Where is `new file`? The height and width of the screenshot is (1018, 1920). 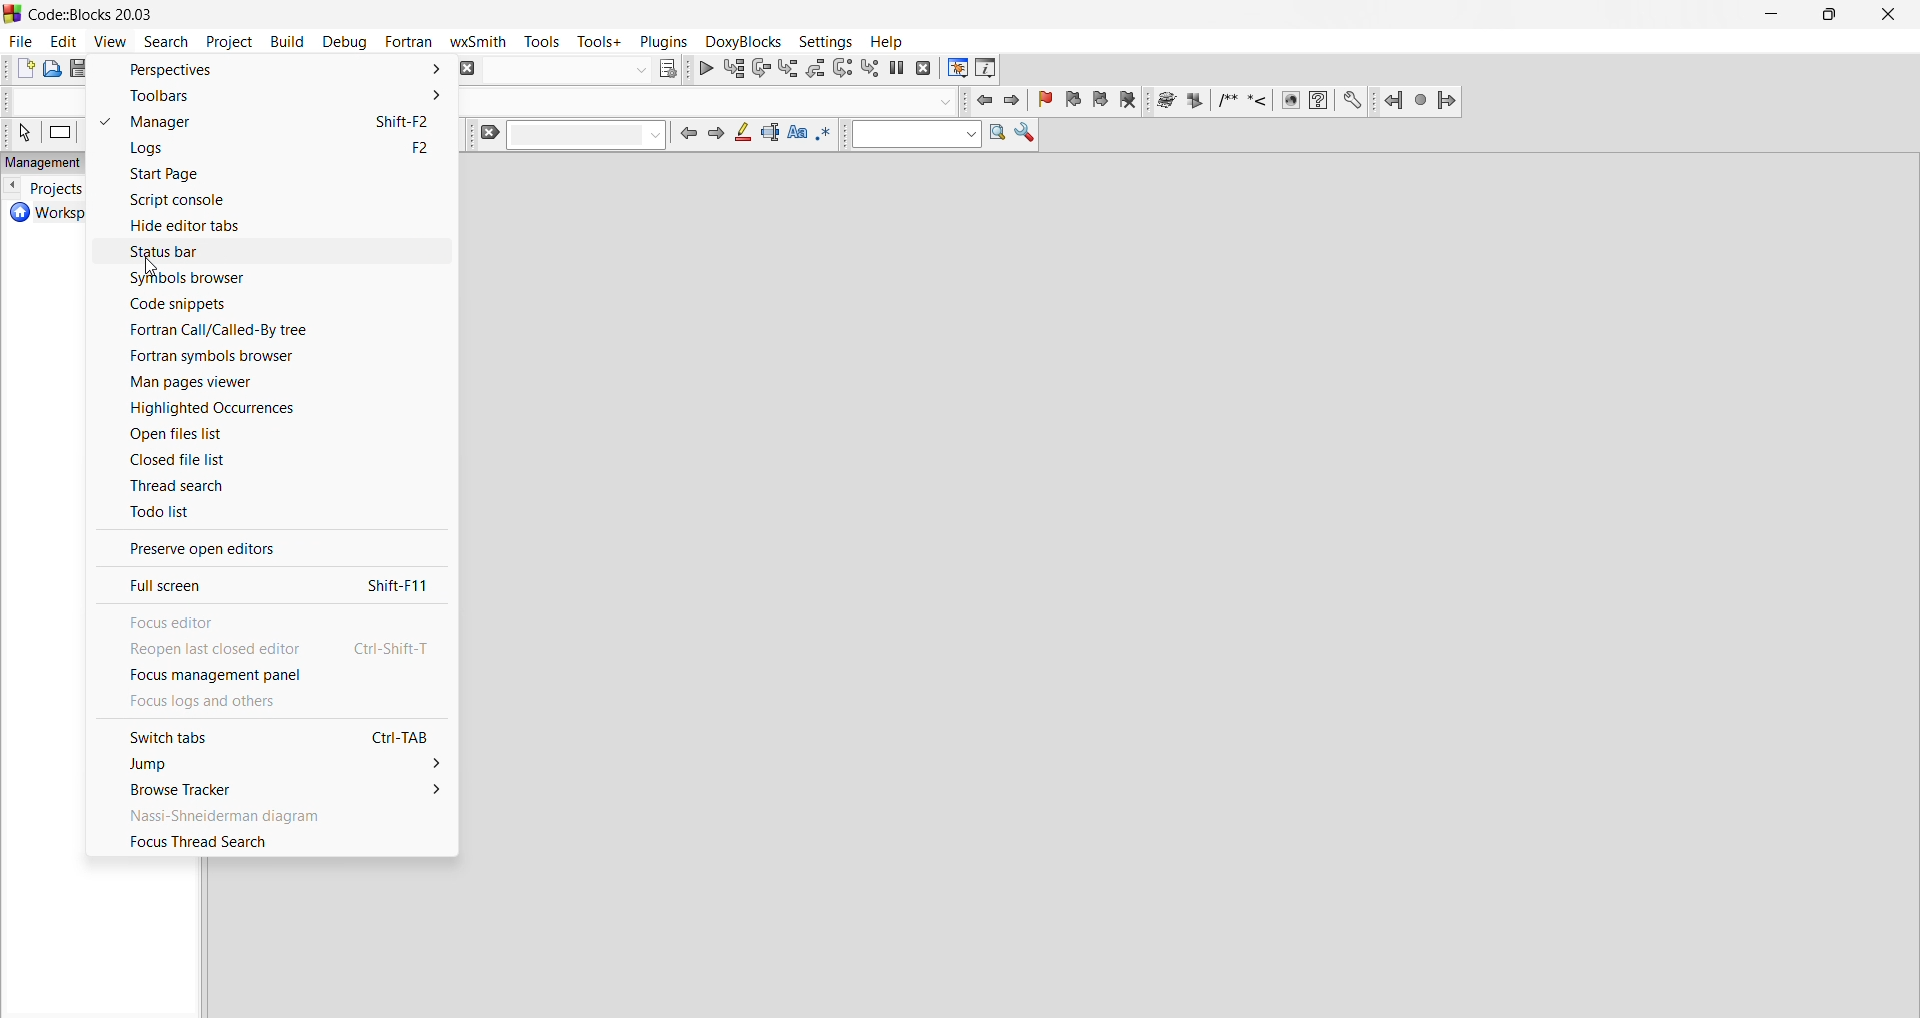 new file is located at coordinates (26, 69).